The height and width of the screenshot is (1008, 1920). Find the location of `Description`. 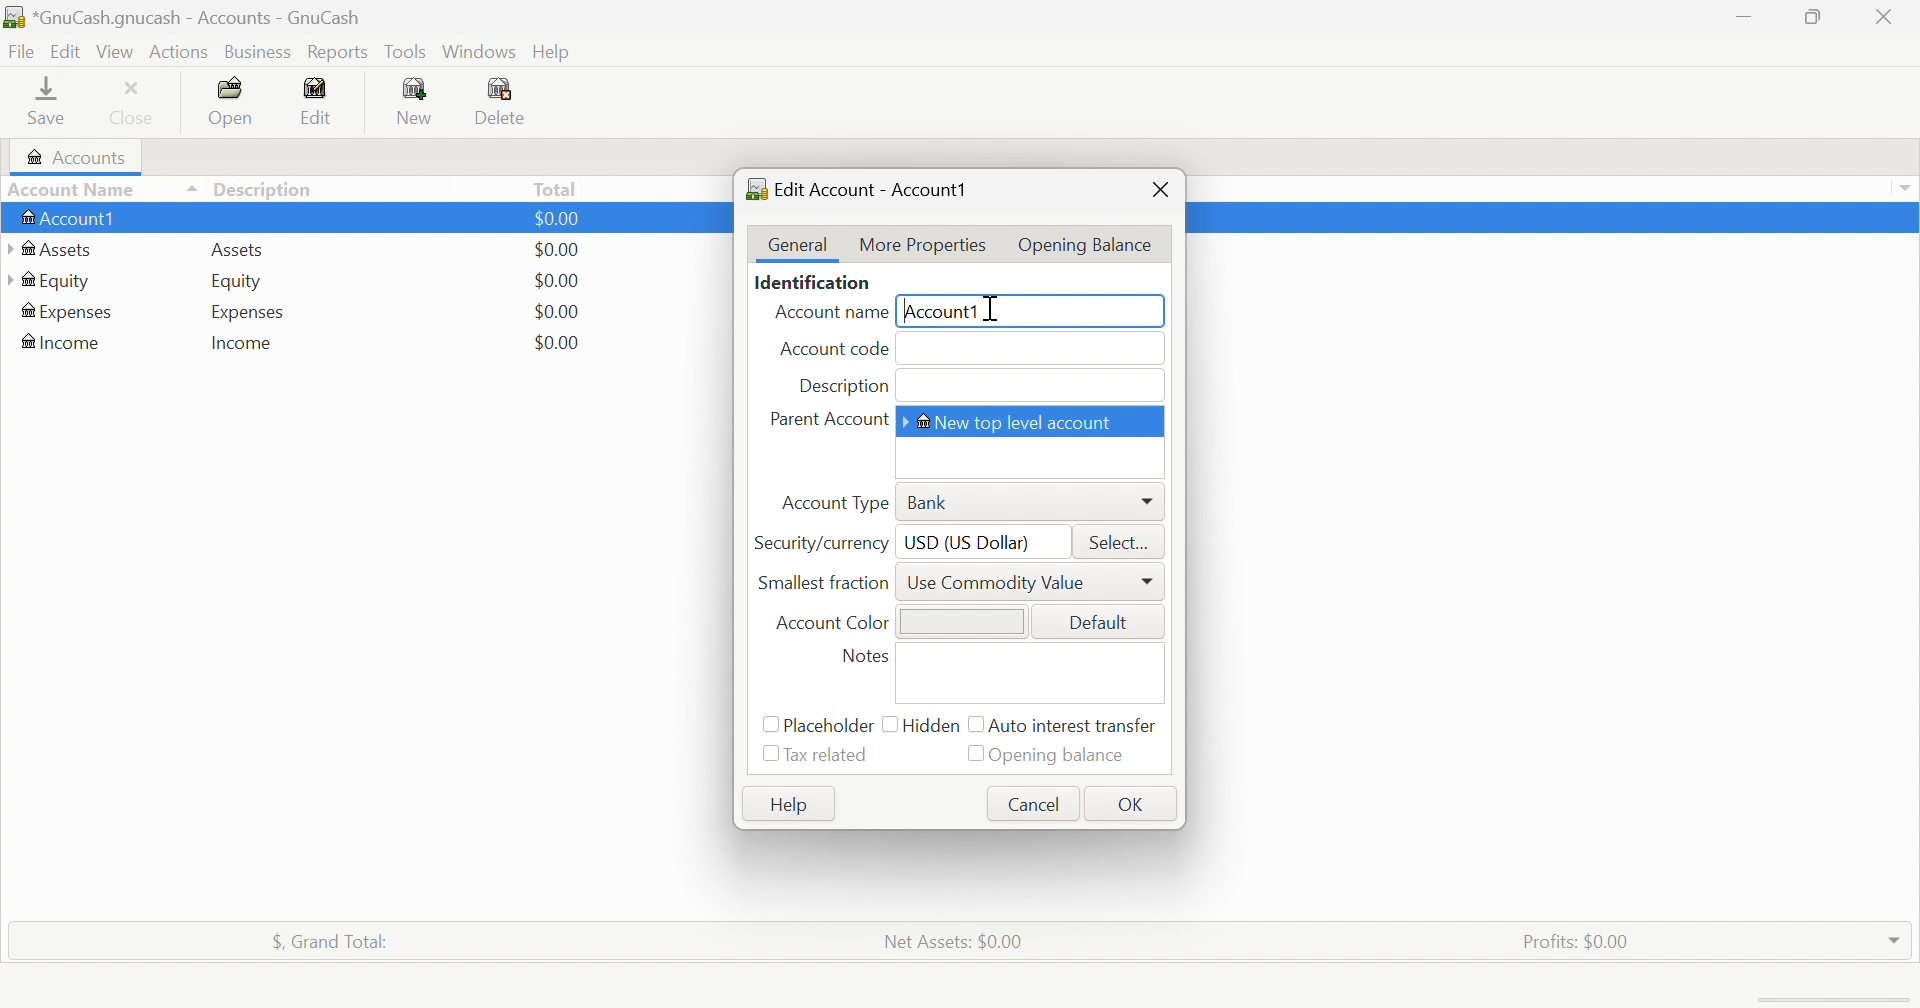

Description is located at coordinates (263, 189).